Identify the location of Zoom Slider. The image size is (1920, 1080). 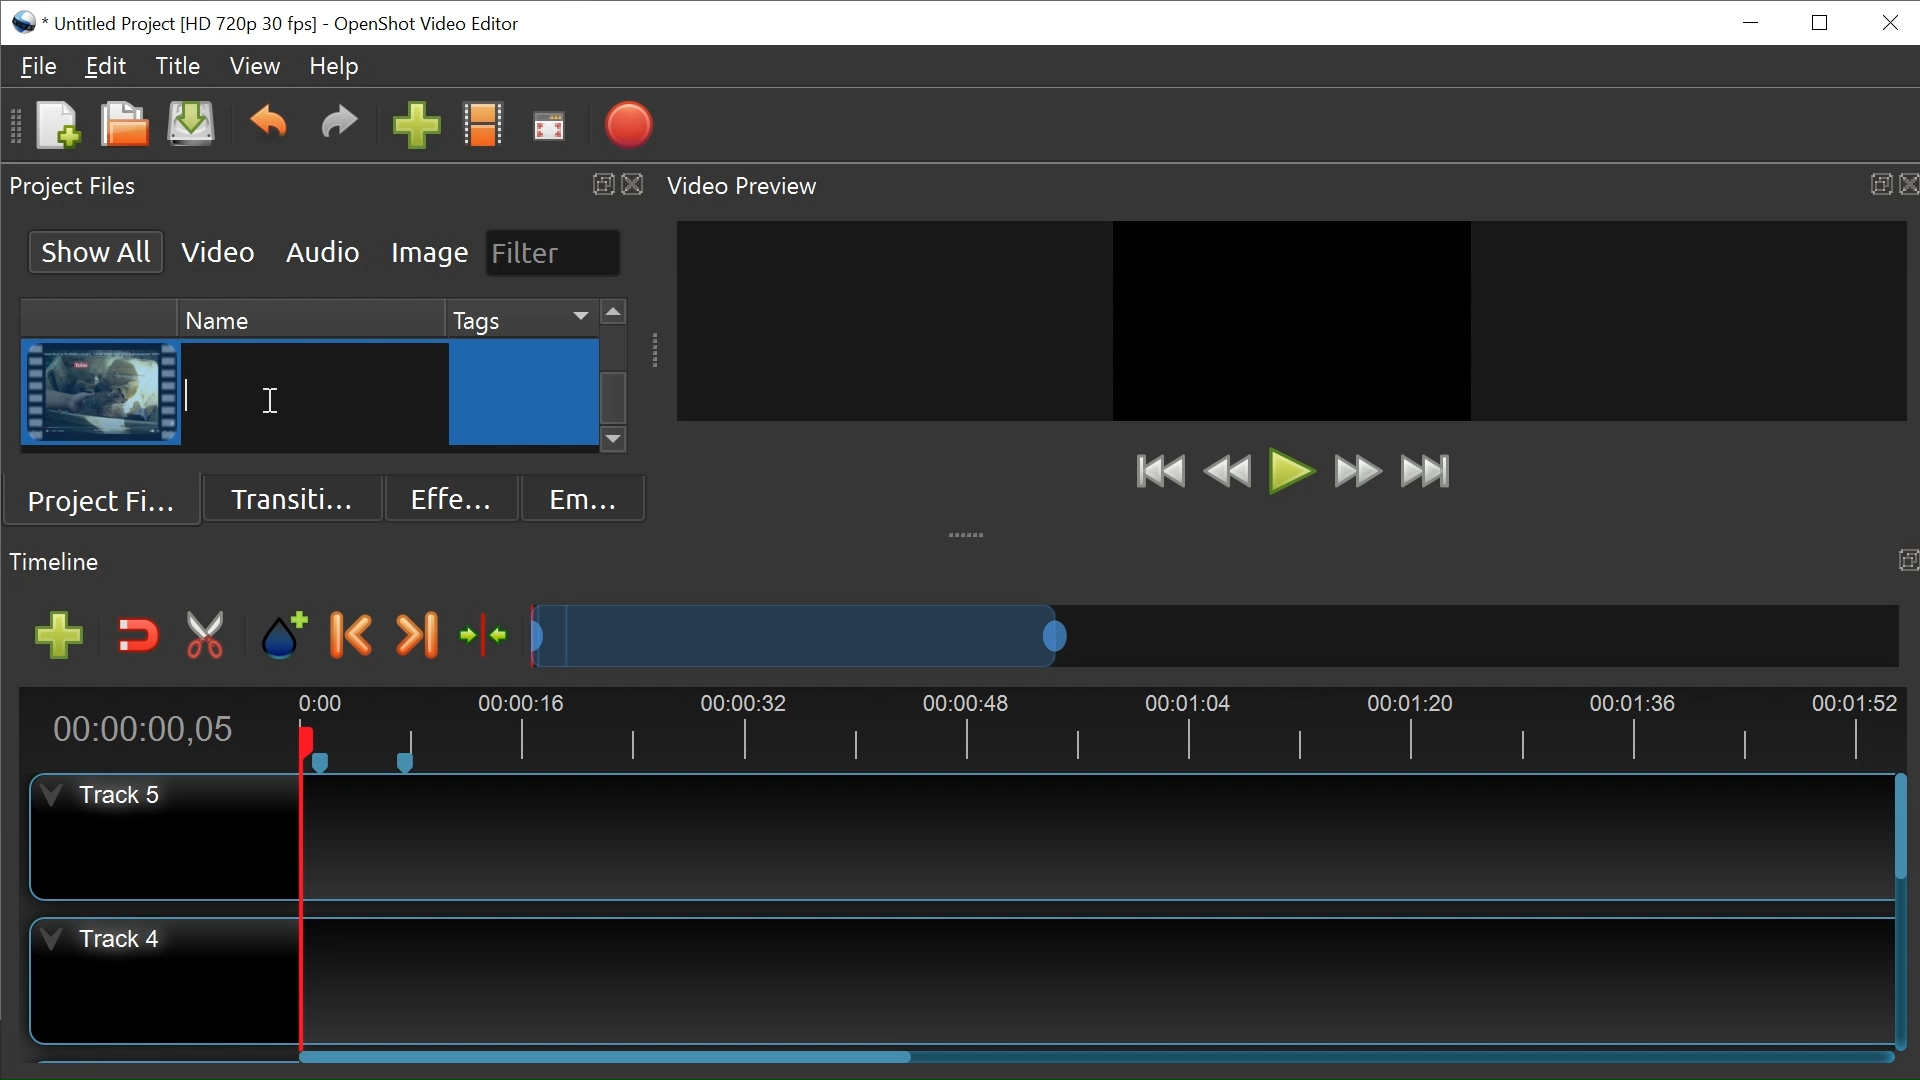
(1207, 633).